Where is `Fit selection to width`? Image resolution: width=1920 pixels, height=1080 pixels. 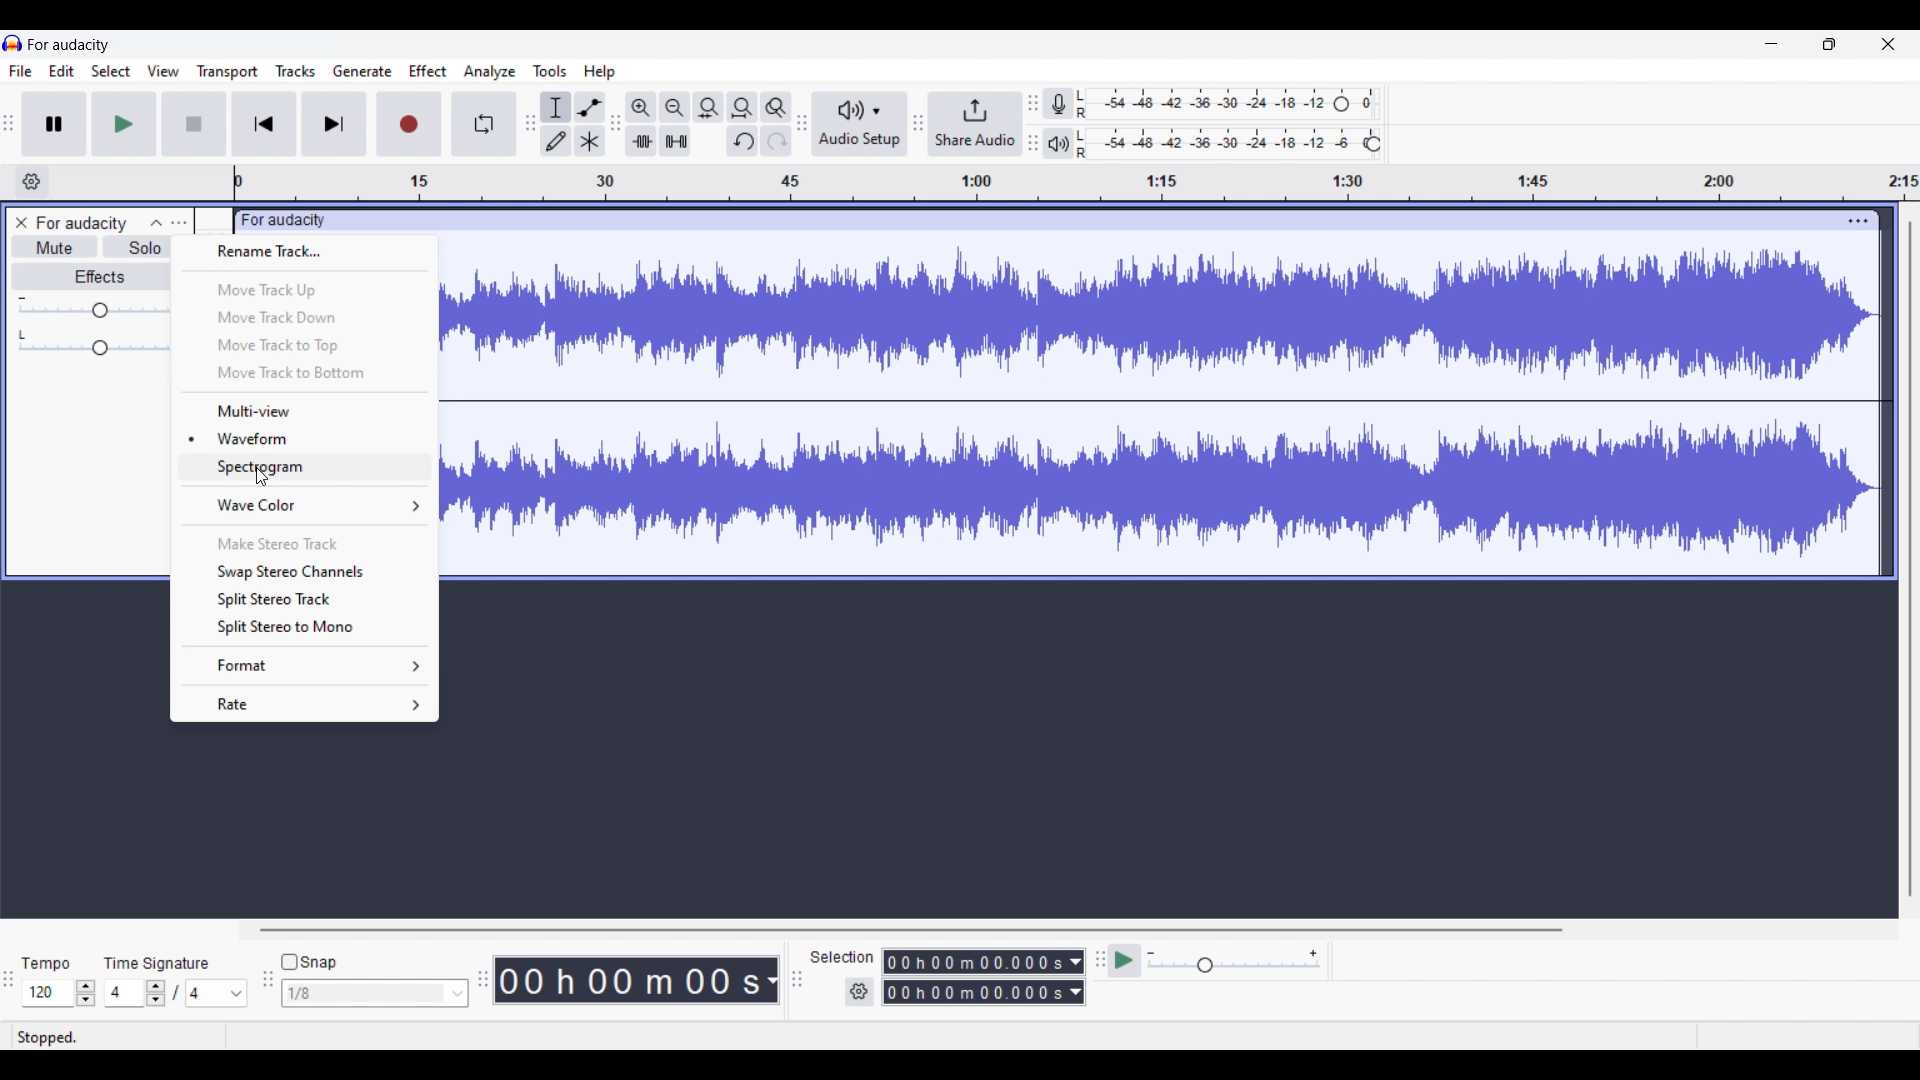
Fit selection to width is located at coordinates (710, 108).